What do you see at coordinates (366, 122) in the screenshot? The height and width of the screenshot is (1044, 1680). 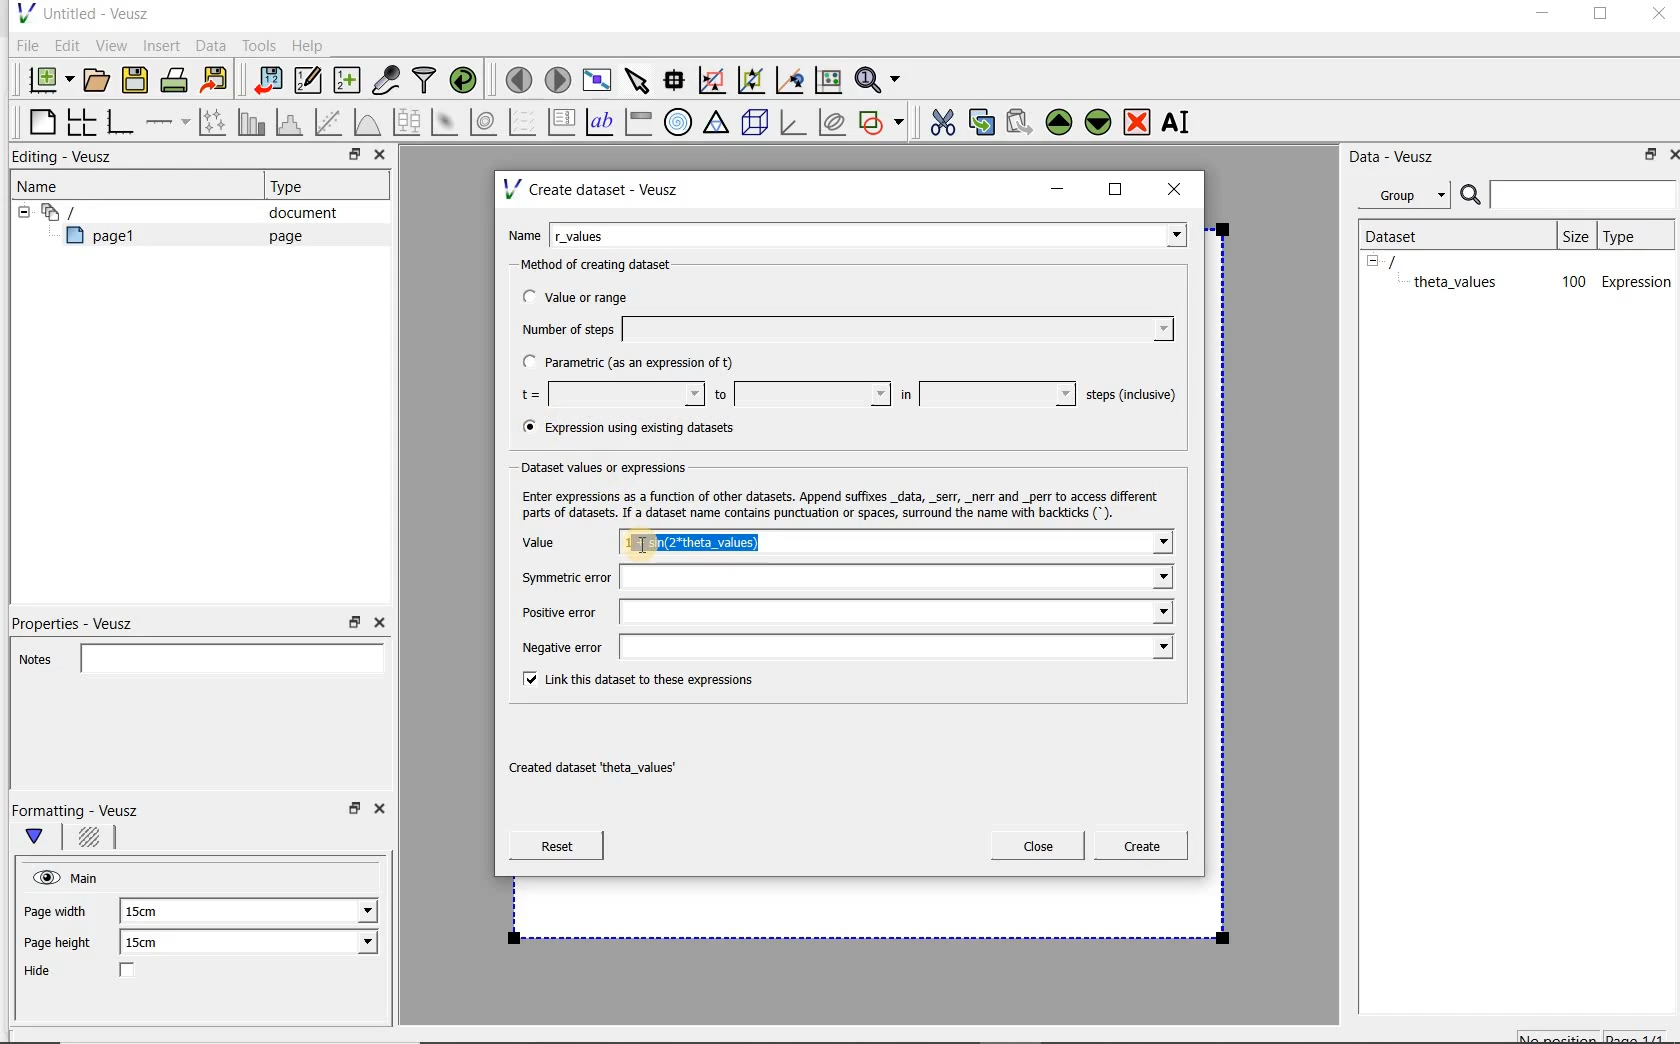 I see `plot a function` at bounding box center [366, 122].